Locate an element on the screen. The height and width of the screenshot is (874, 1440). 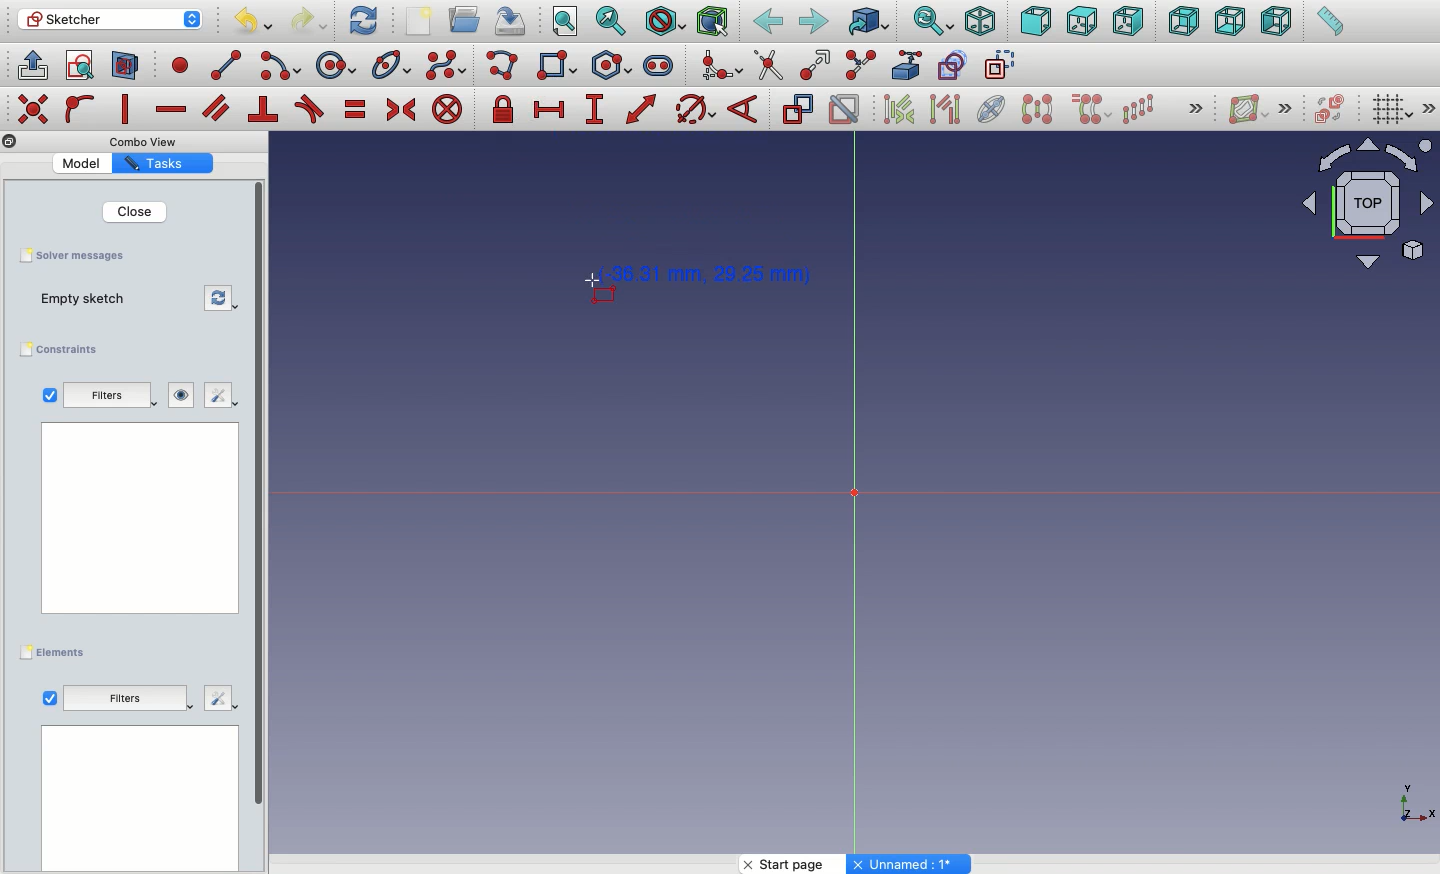
elements is located at coordinates (56, 653).